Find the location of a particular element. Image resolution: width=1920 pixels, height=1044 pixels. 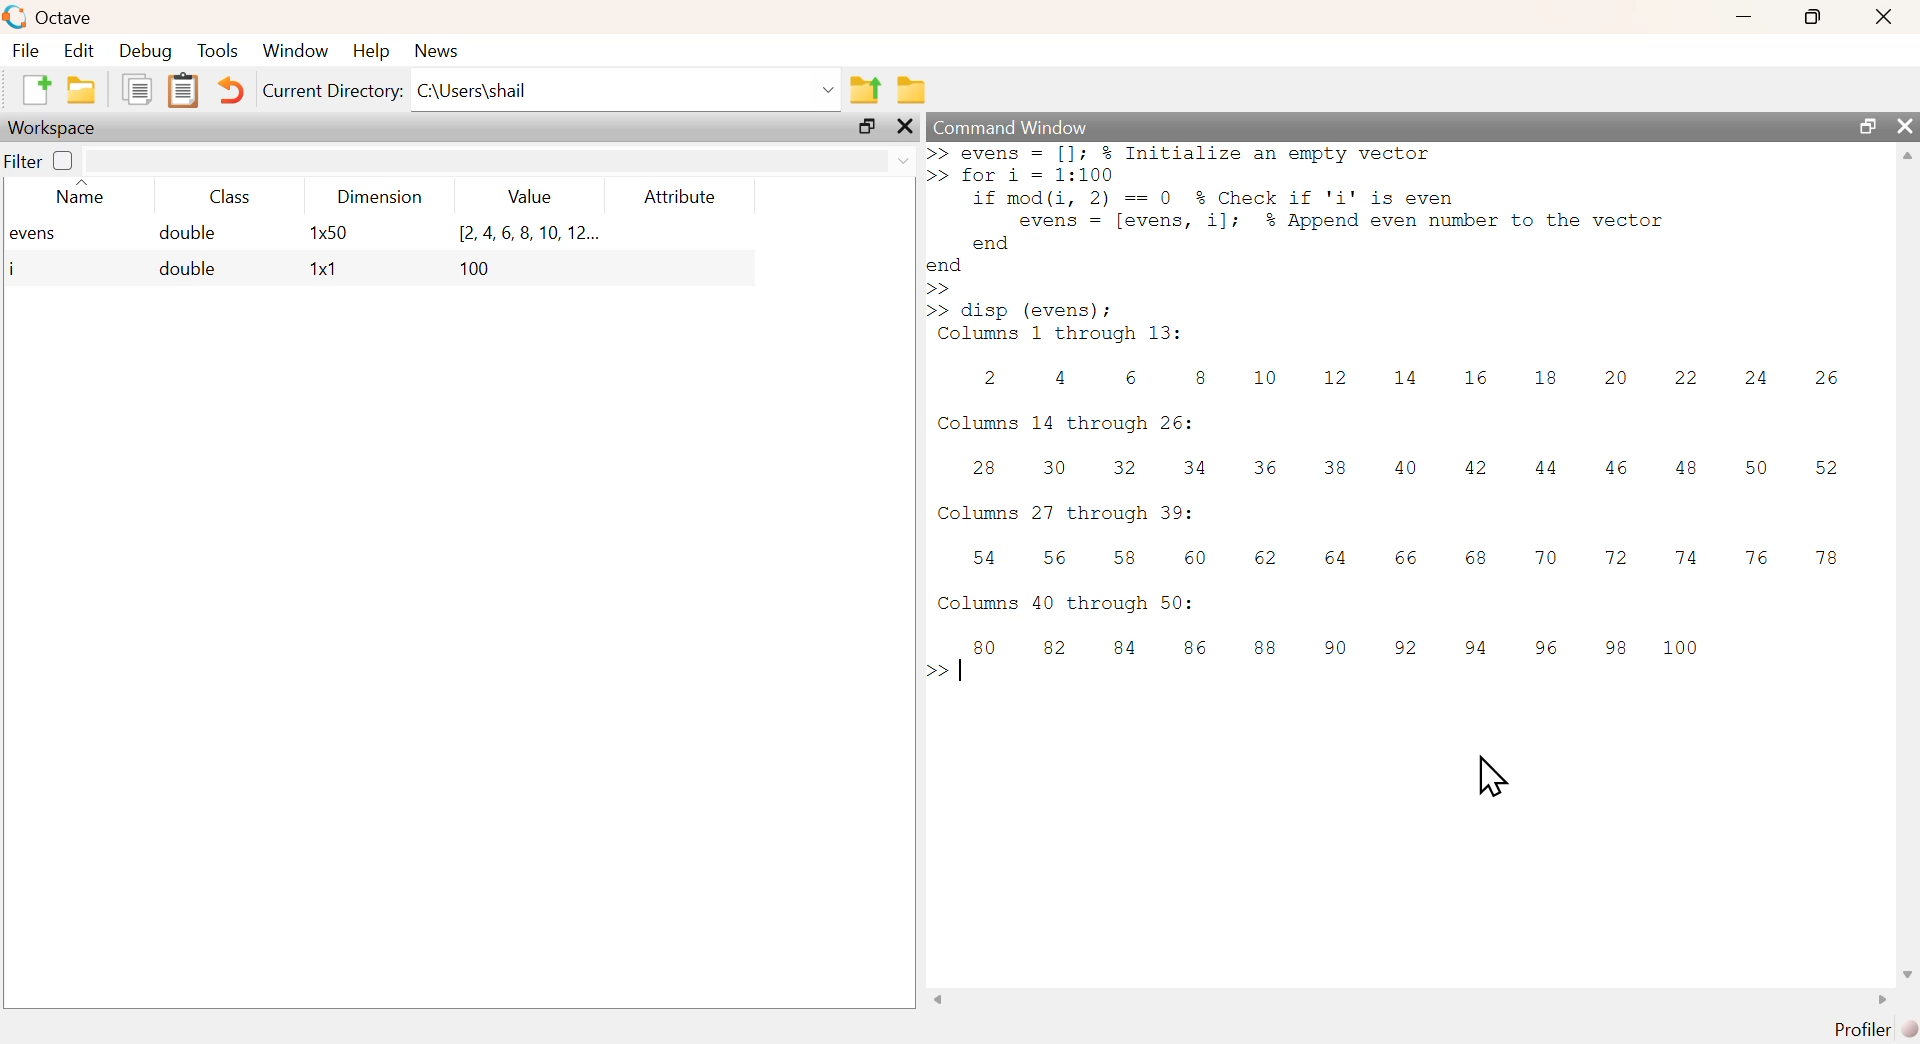

double is located at coordinates (193, 234).